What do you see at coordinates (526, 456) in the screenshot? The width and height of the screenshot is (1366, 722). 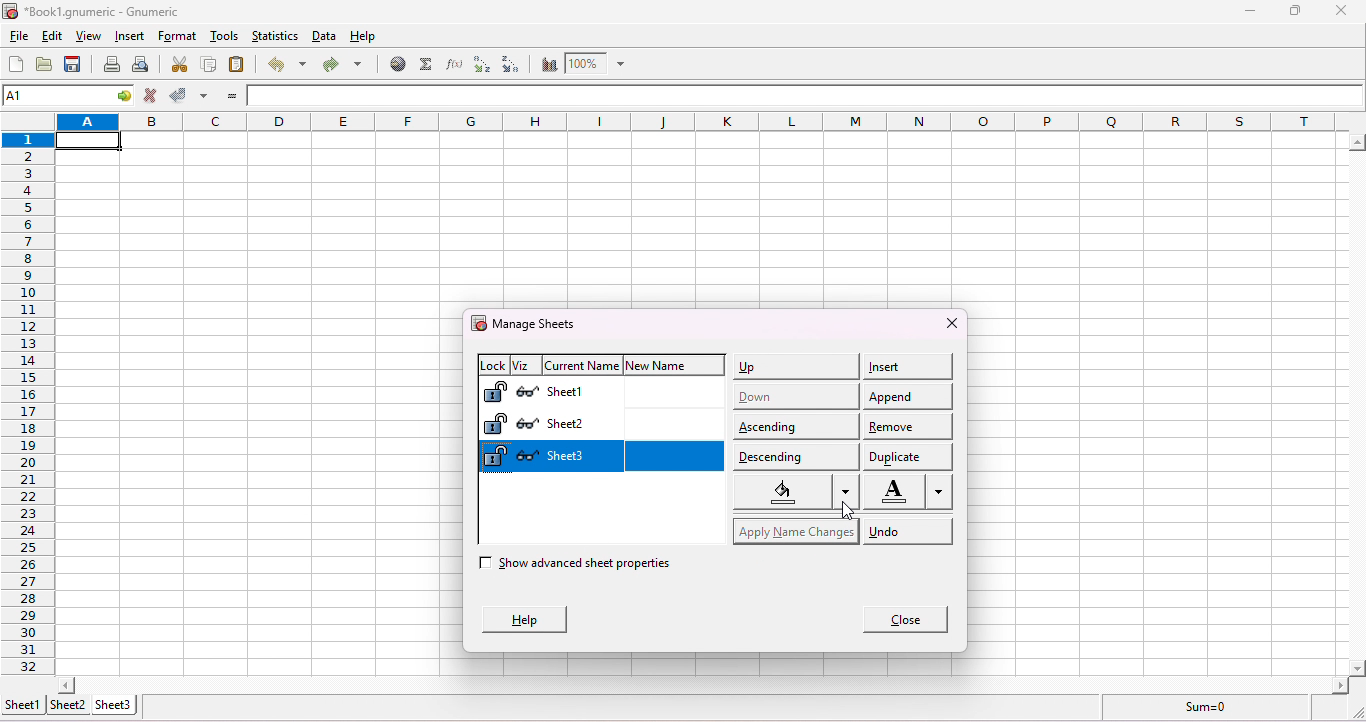 I see `Hide sheet 3` at bounding box center [526, 456].